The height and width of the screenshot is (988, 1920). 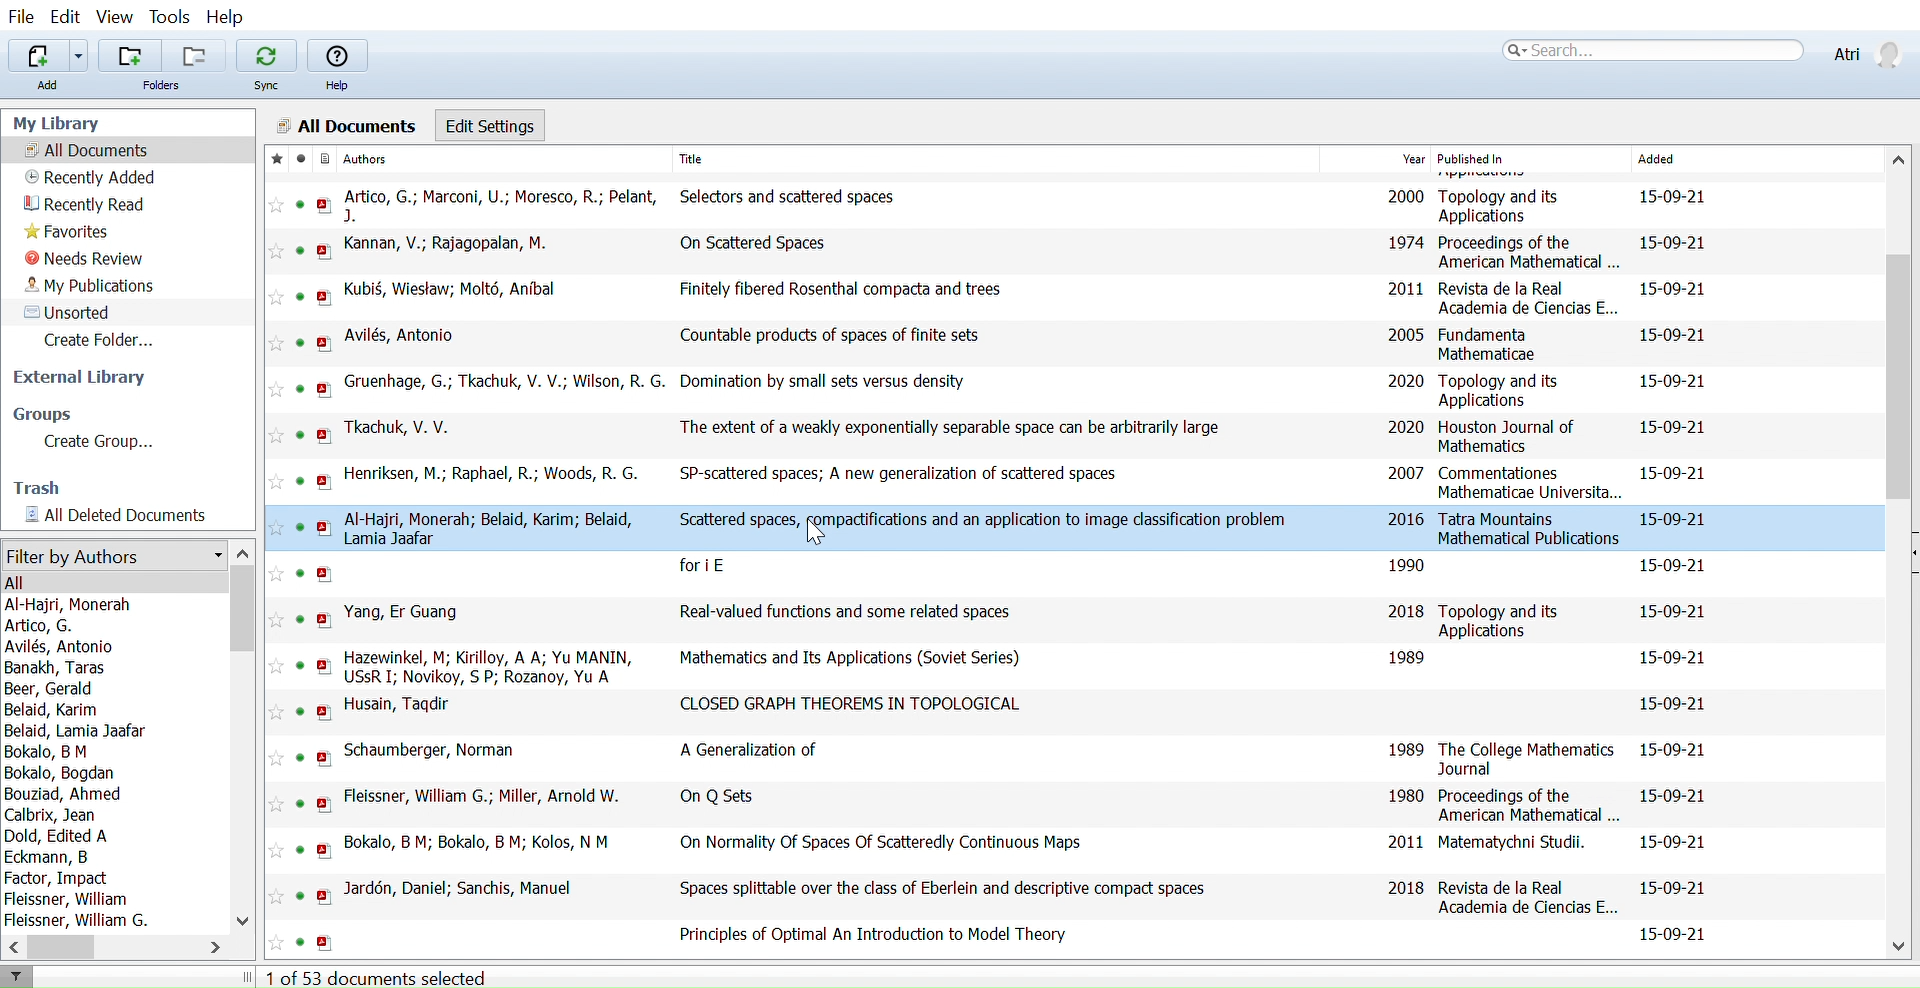 I want to click on PDF Document, so click(x=325, y=851).